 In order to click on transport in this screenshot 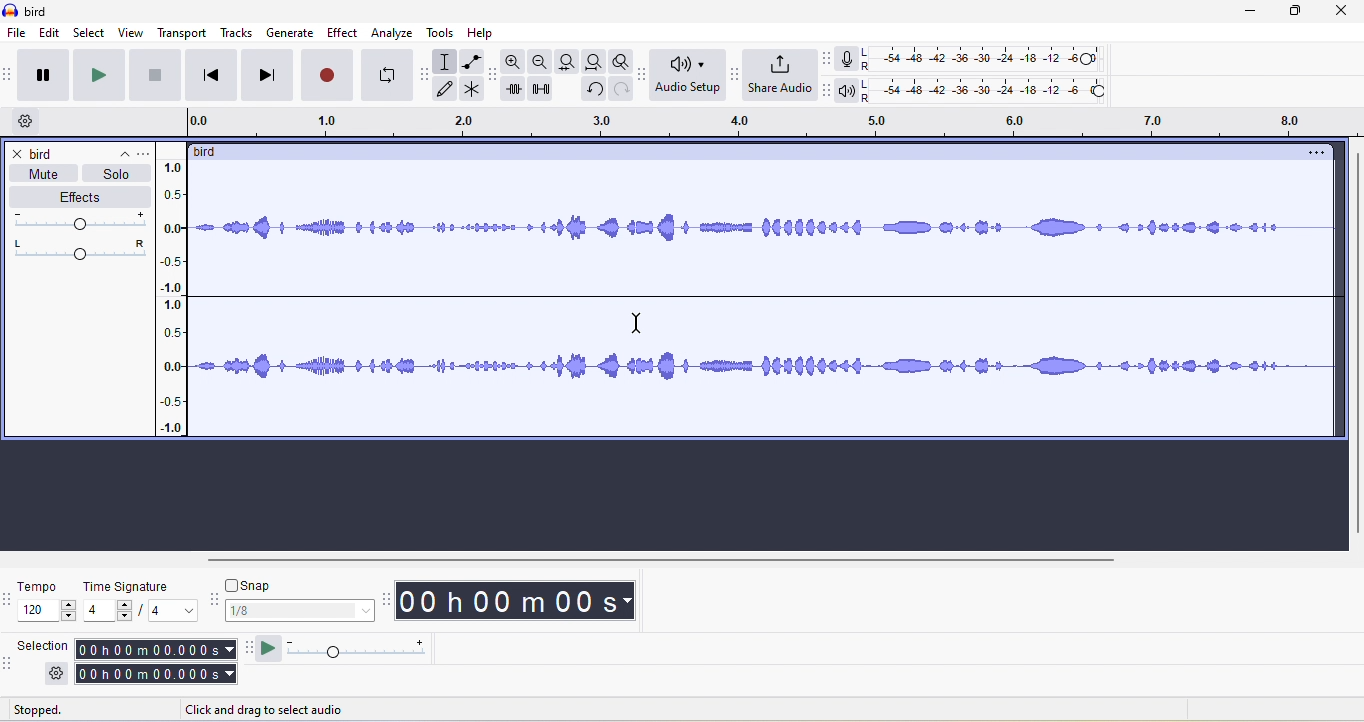, I will do `click(183, 33)`.